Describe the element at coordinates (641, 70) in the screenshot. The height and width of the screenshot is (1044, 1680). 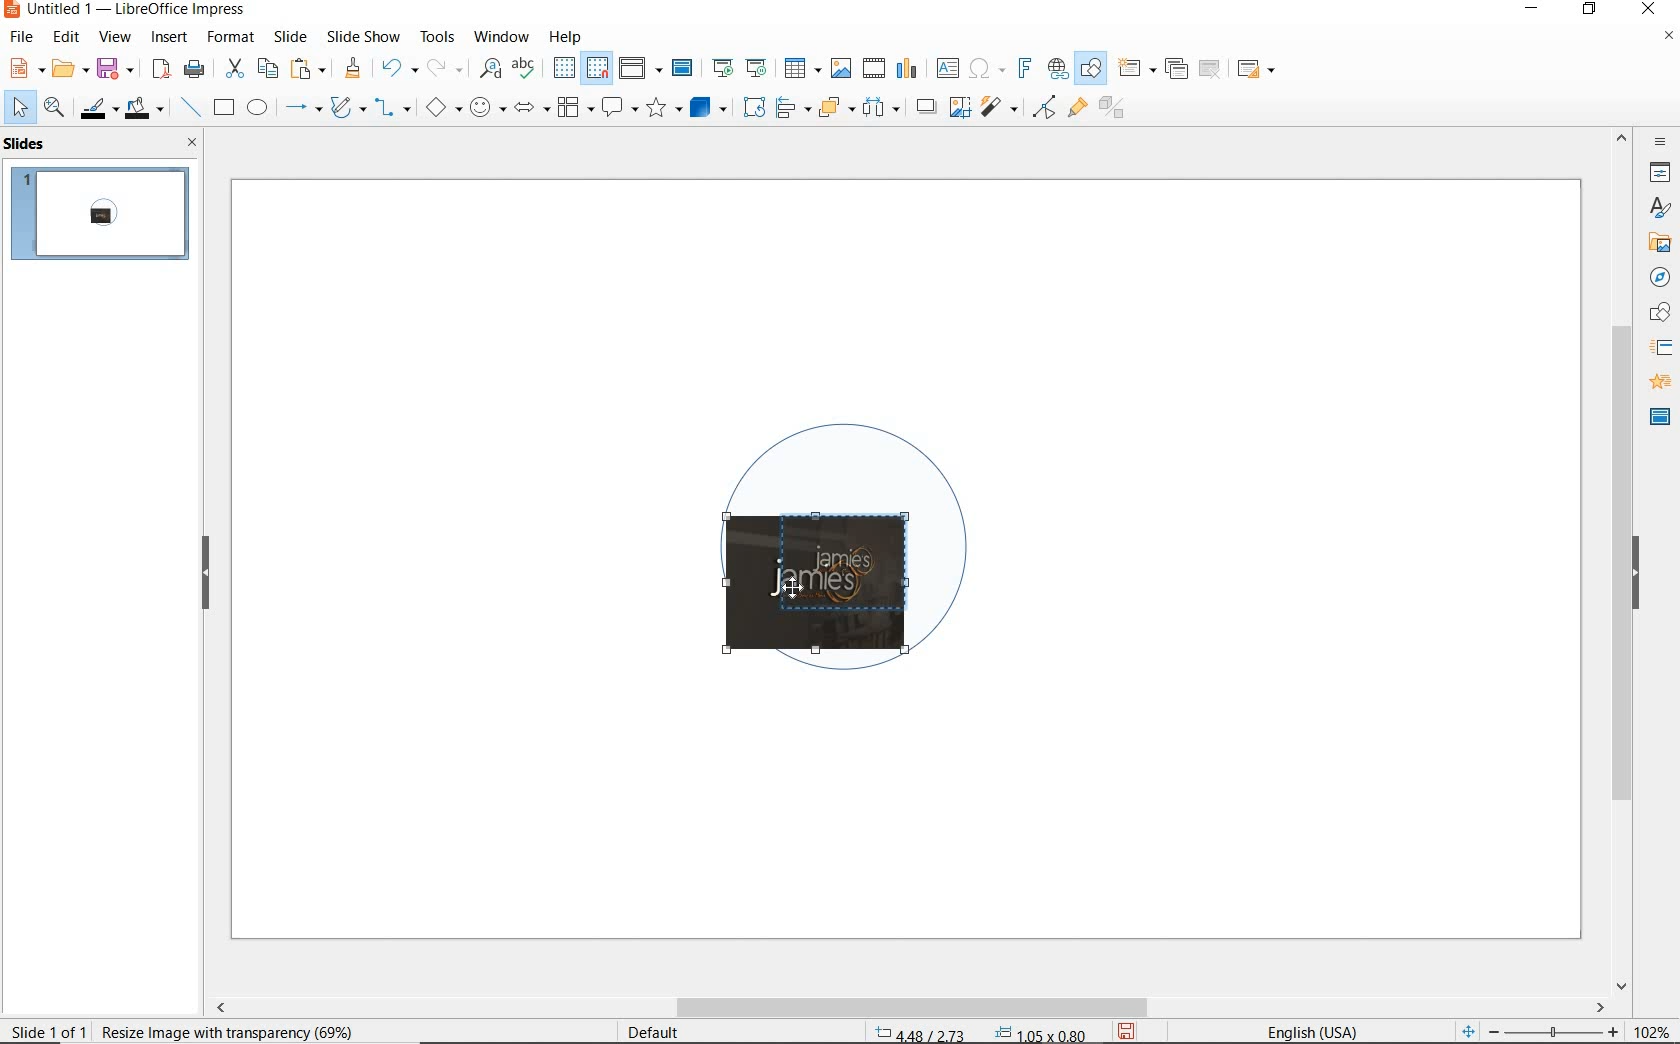
I see `display views` at that location.